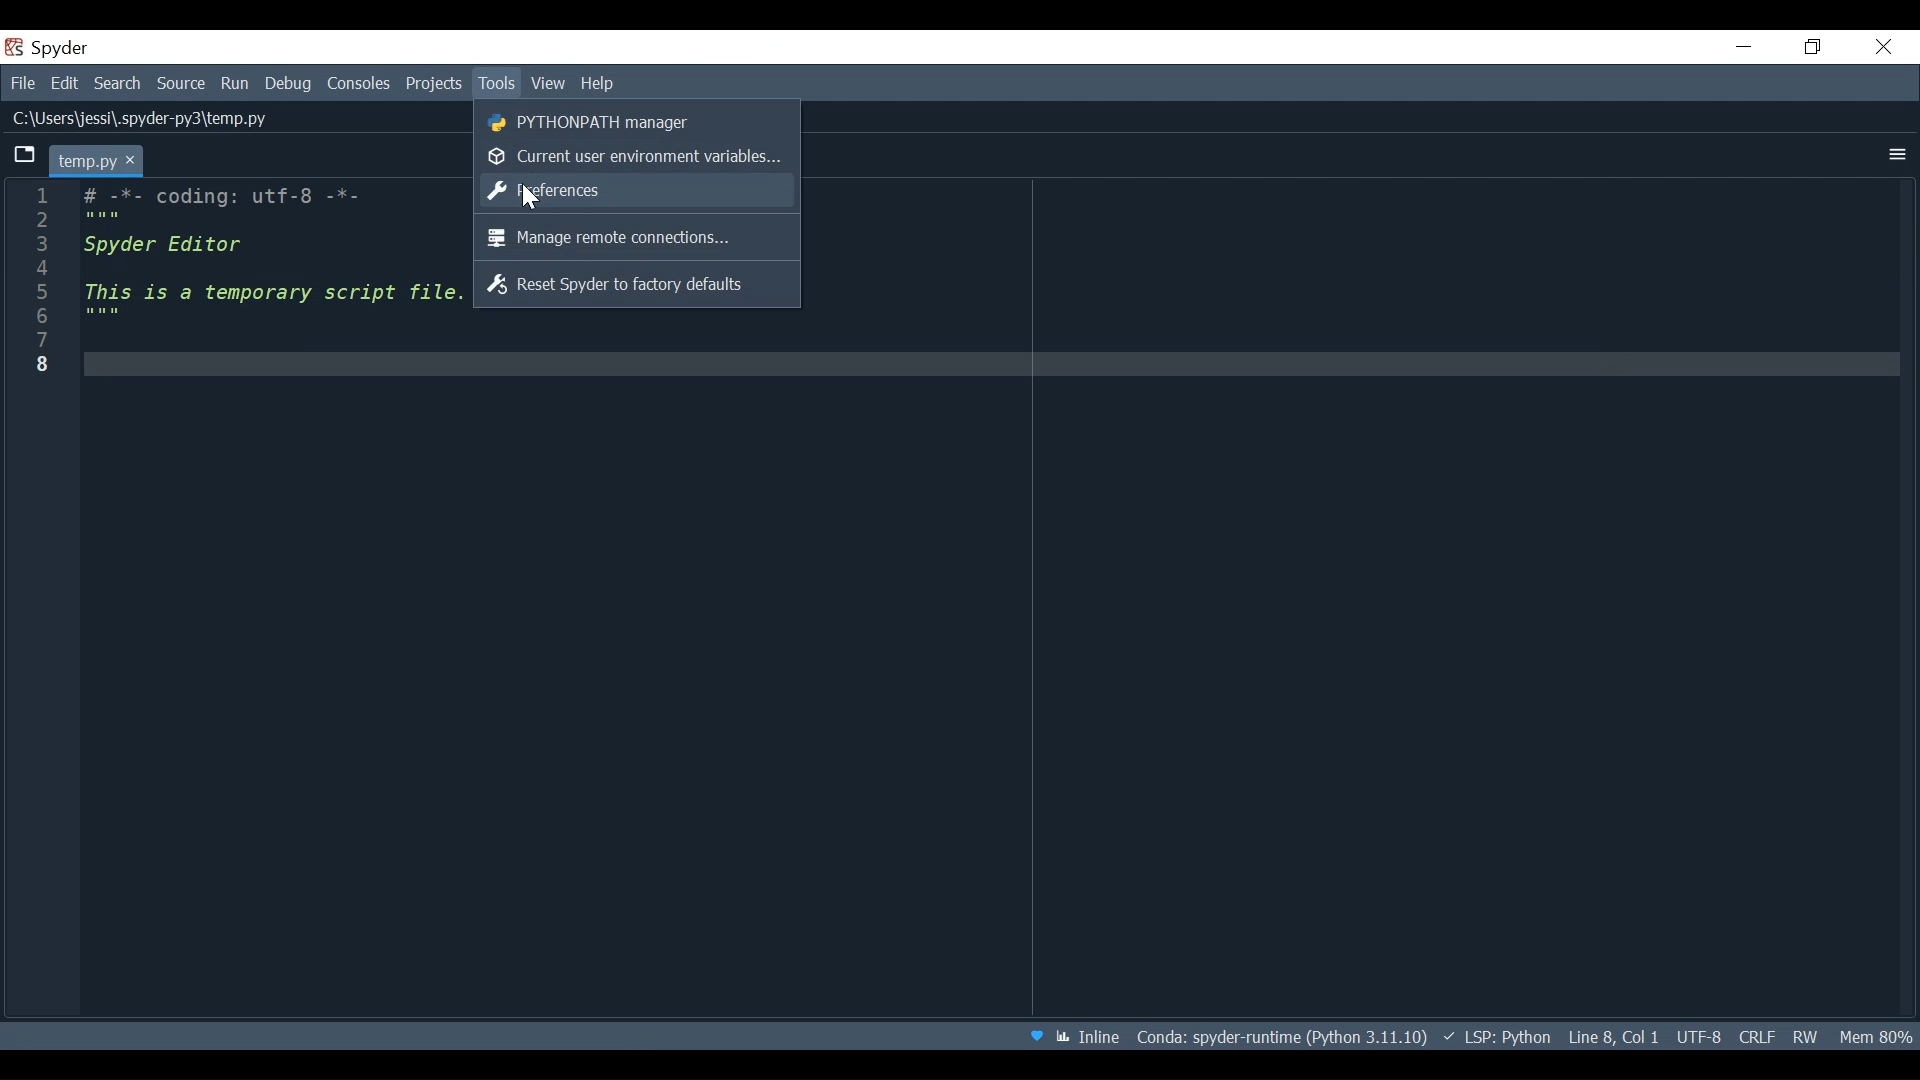  Describe the element at coordinates (182, 84) in the screenshot. I see `Source` at that location.